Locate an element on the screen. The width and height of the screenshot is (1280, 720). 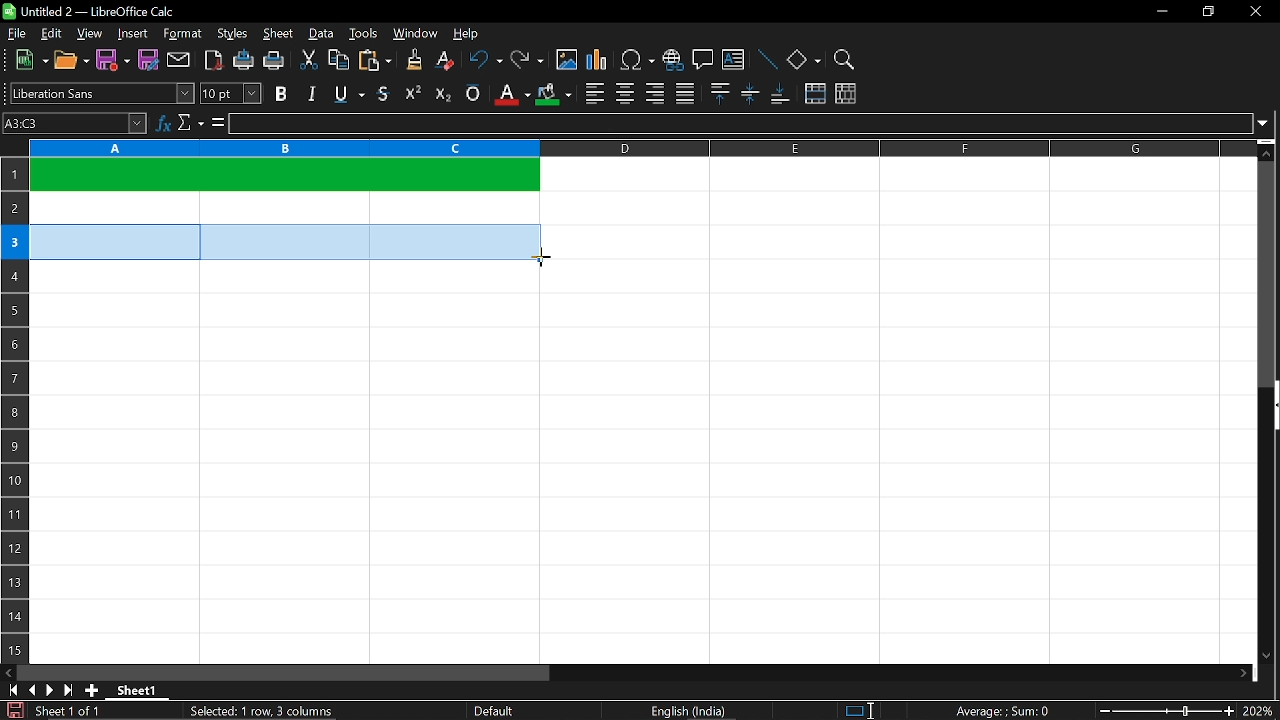
function wizard is located at coordinates (163, 124).